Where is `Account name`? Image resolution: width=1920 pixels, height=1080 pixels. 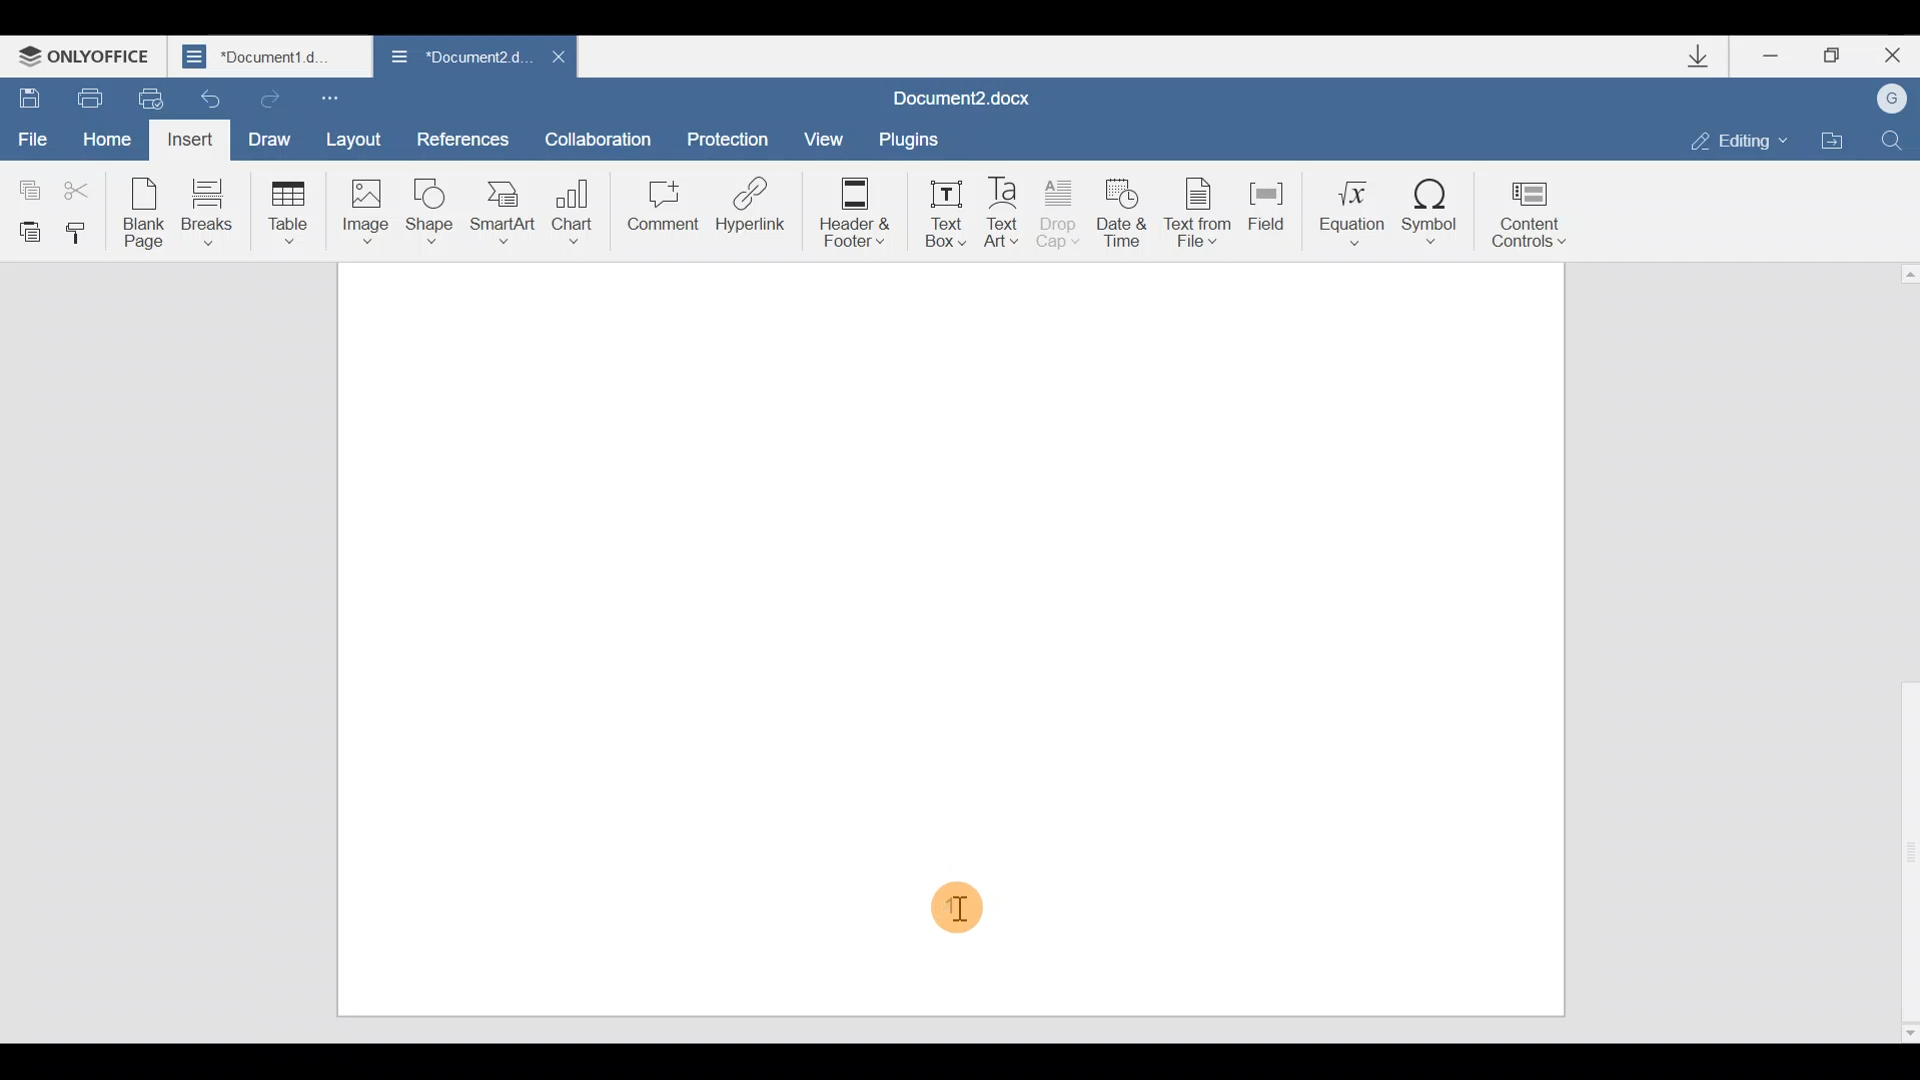 Account name is located at coordinates (1895, 99).